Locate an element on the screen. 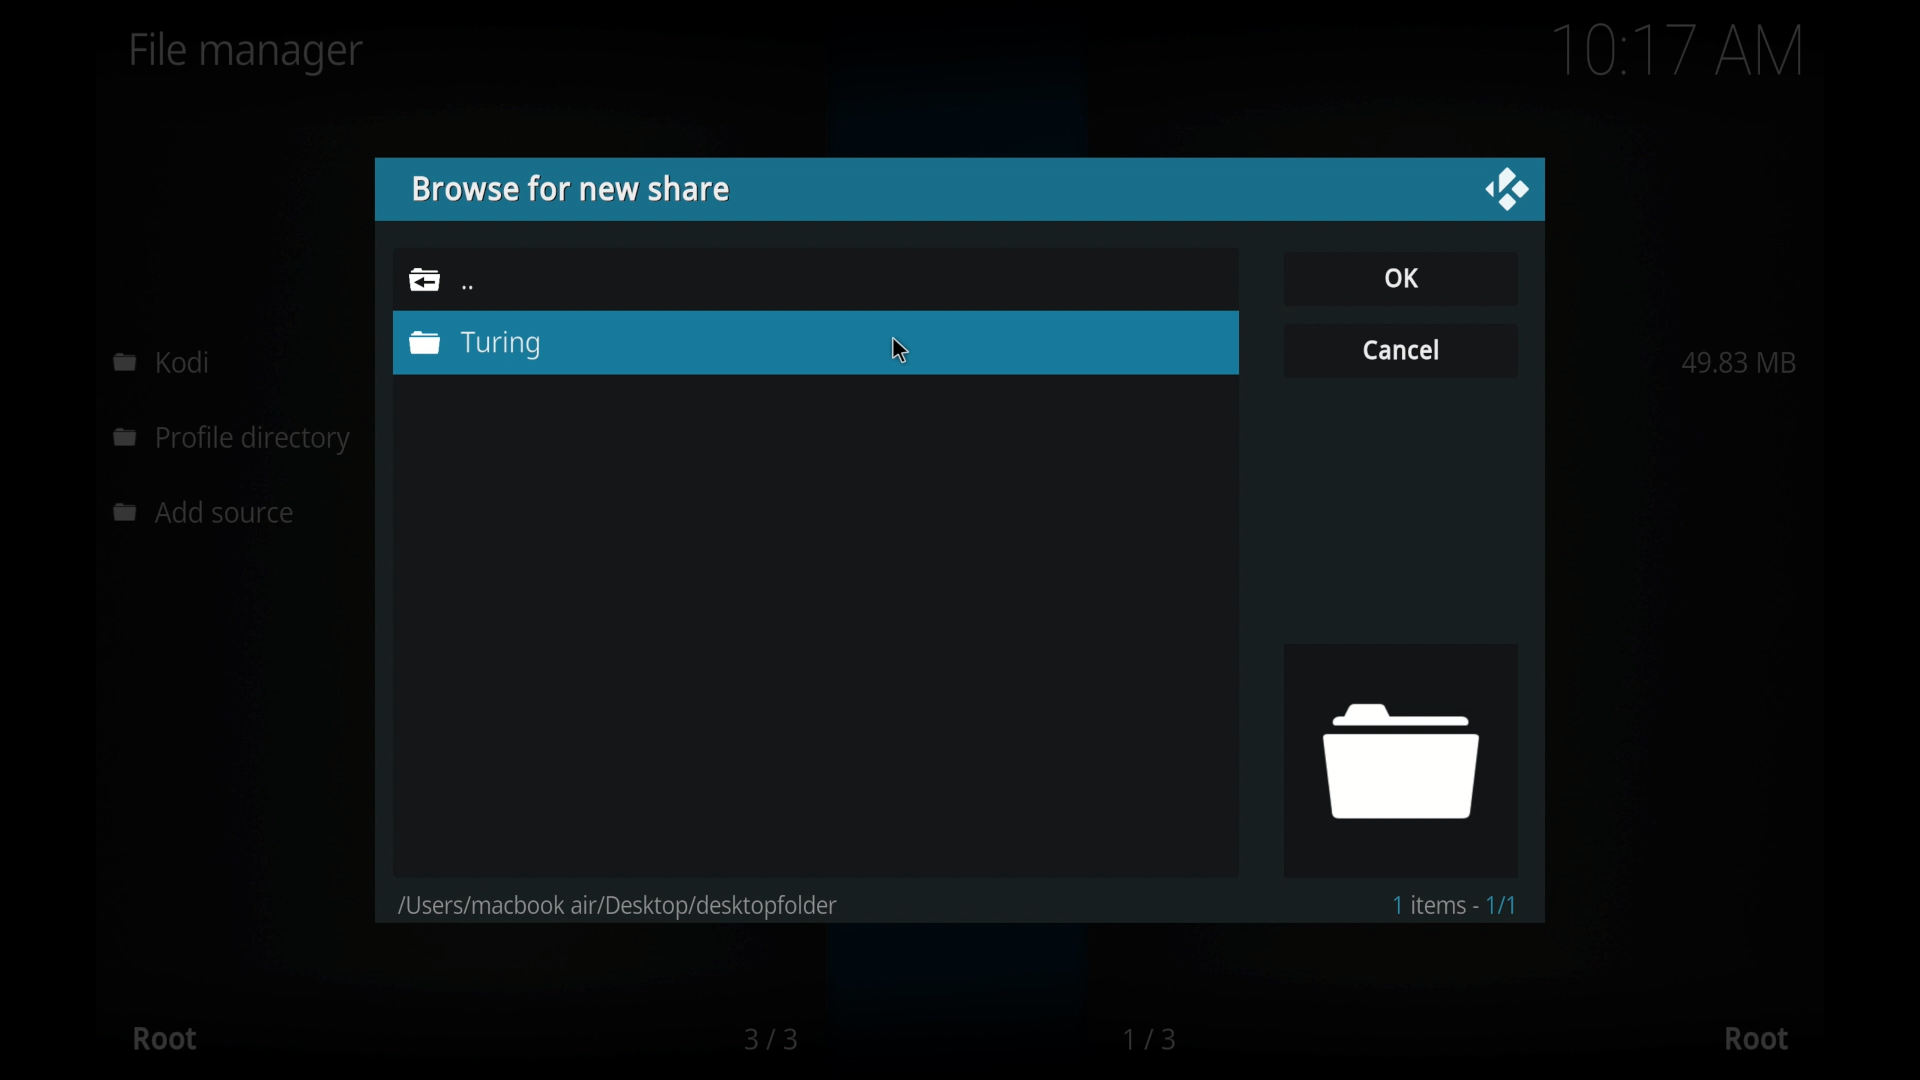 Image resolution: width=1920 pixels, height=1080 pixels. kodi is located at coordinates (162, 361).